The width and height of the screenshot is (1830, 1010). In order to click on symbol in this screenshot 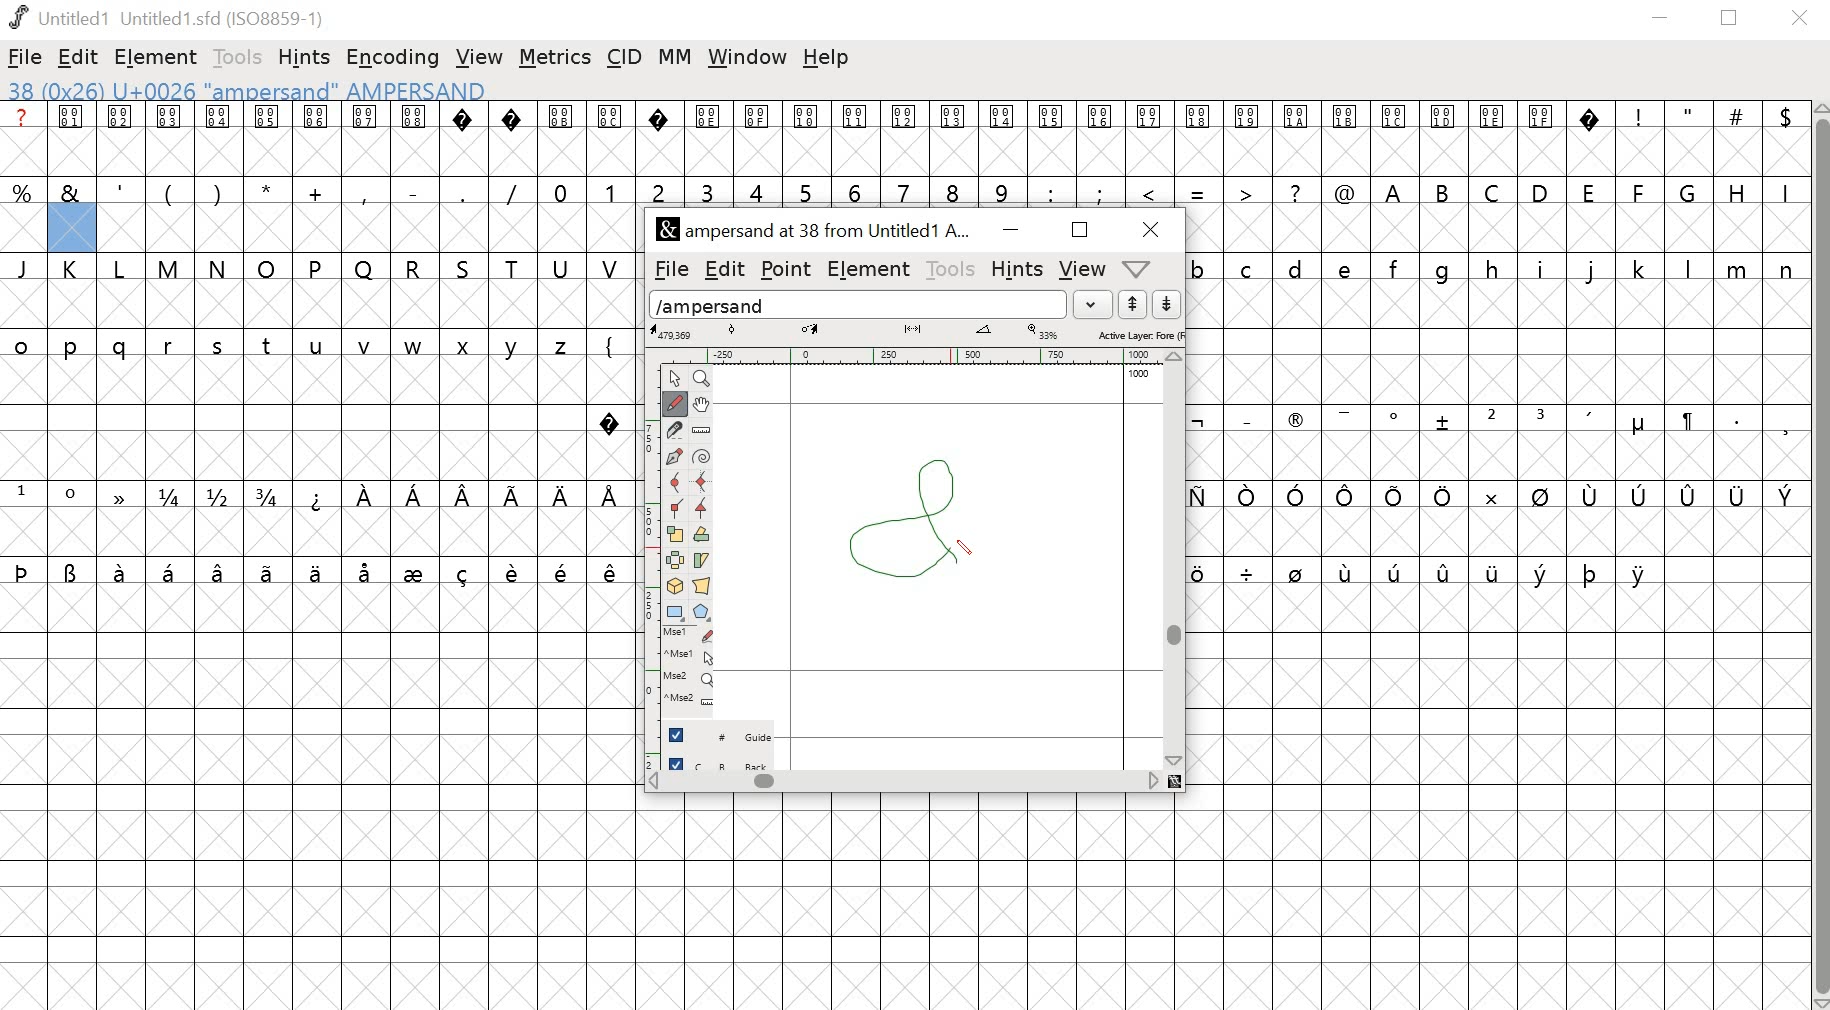, I will do `click(72, 571)`.